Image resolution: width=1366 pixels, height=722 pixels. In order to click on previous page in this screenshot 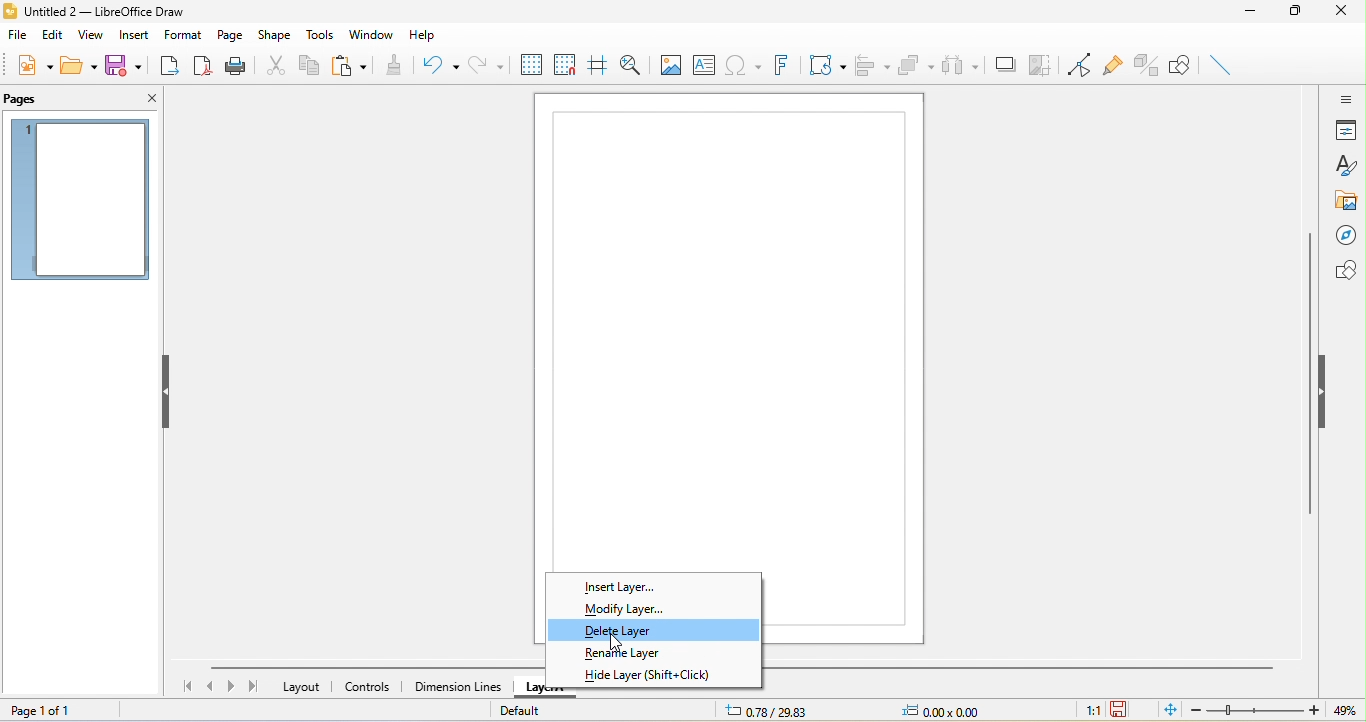, I will do `click(210, 686)`.